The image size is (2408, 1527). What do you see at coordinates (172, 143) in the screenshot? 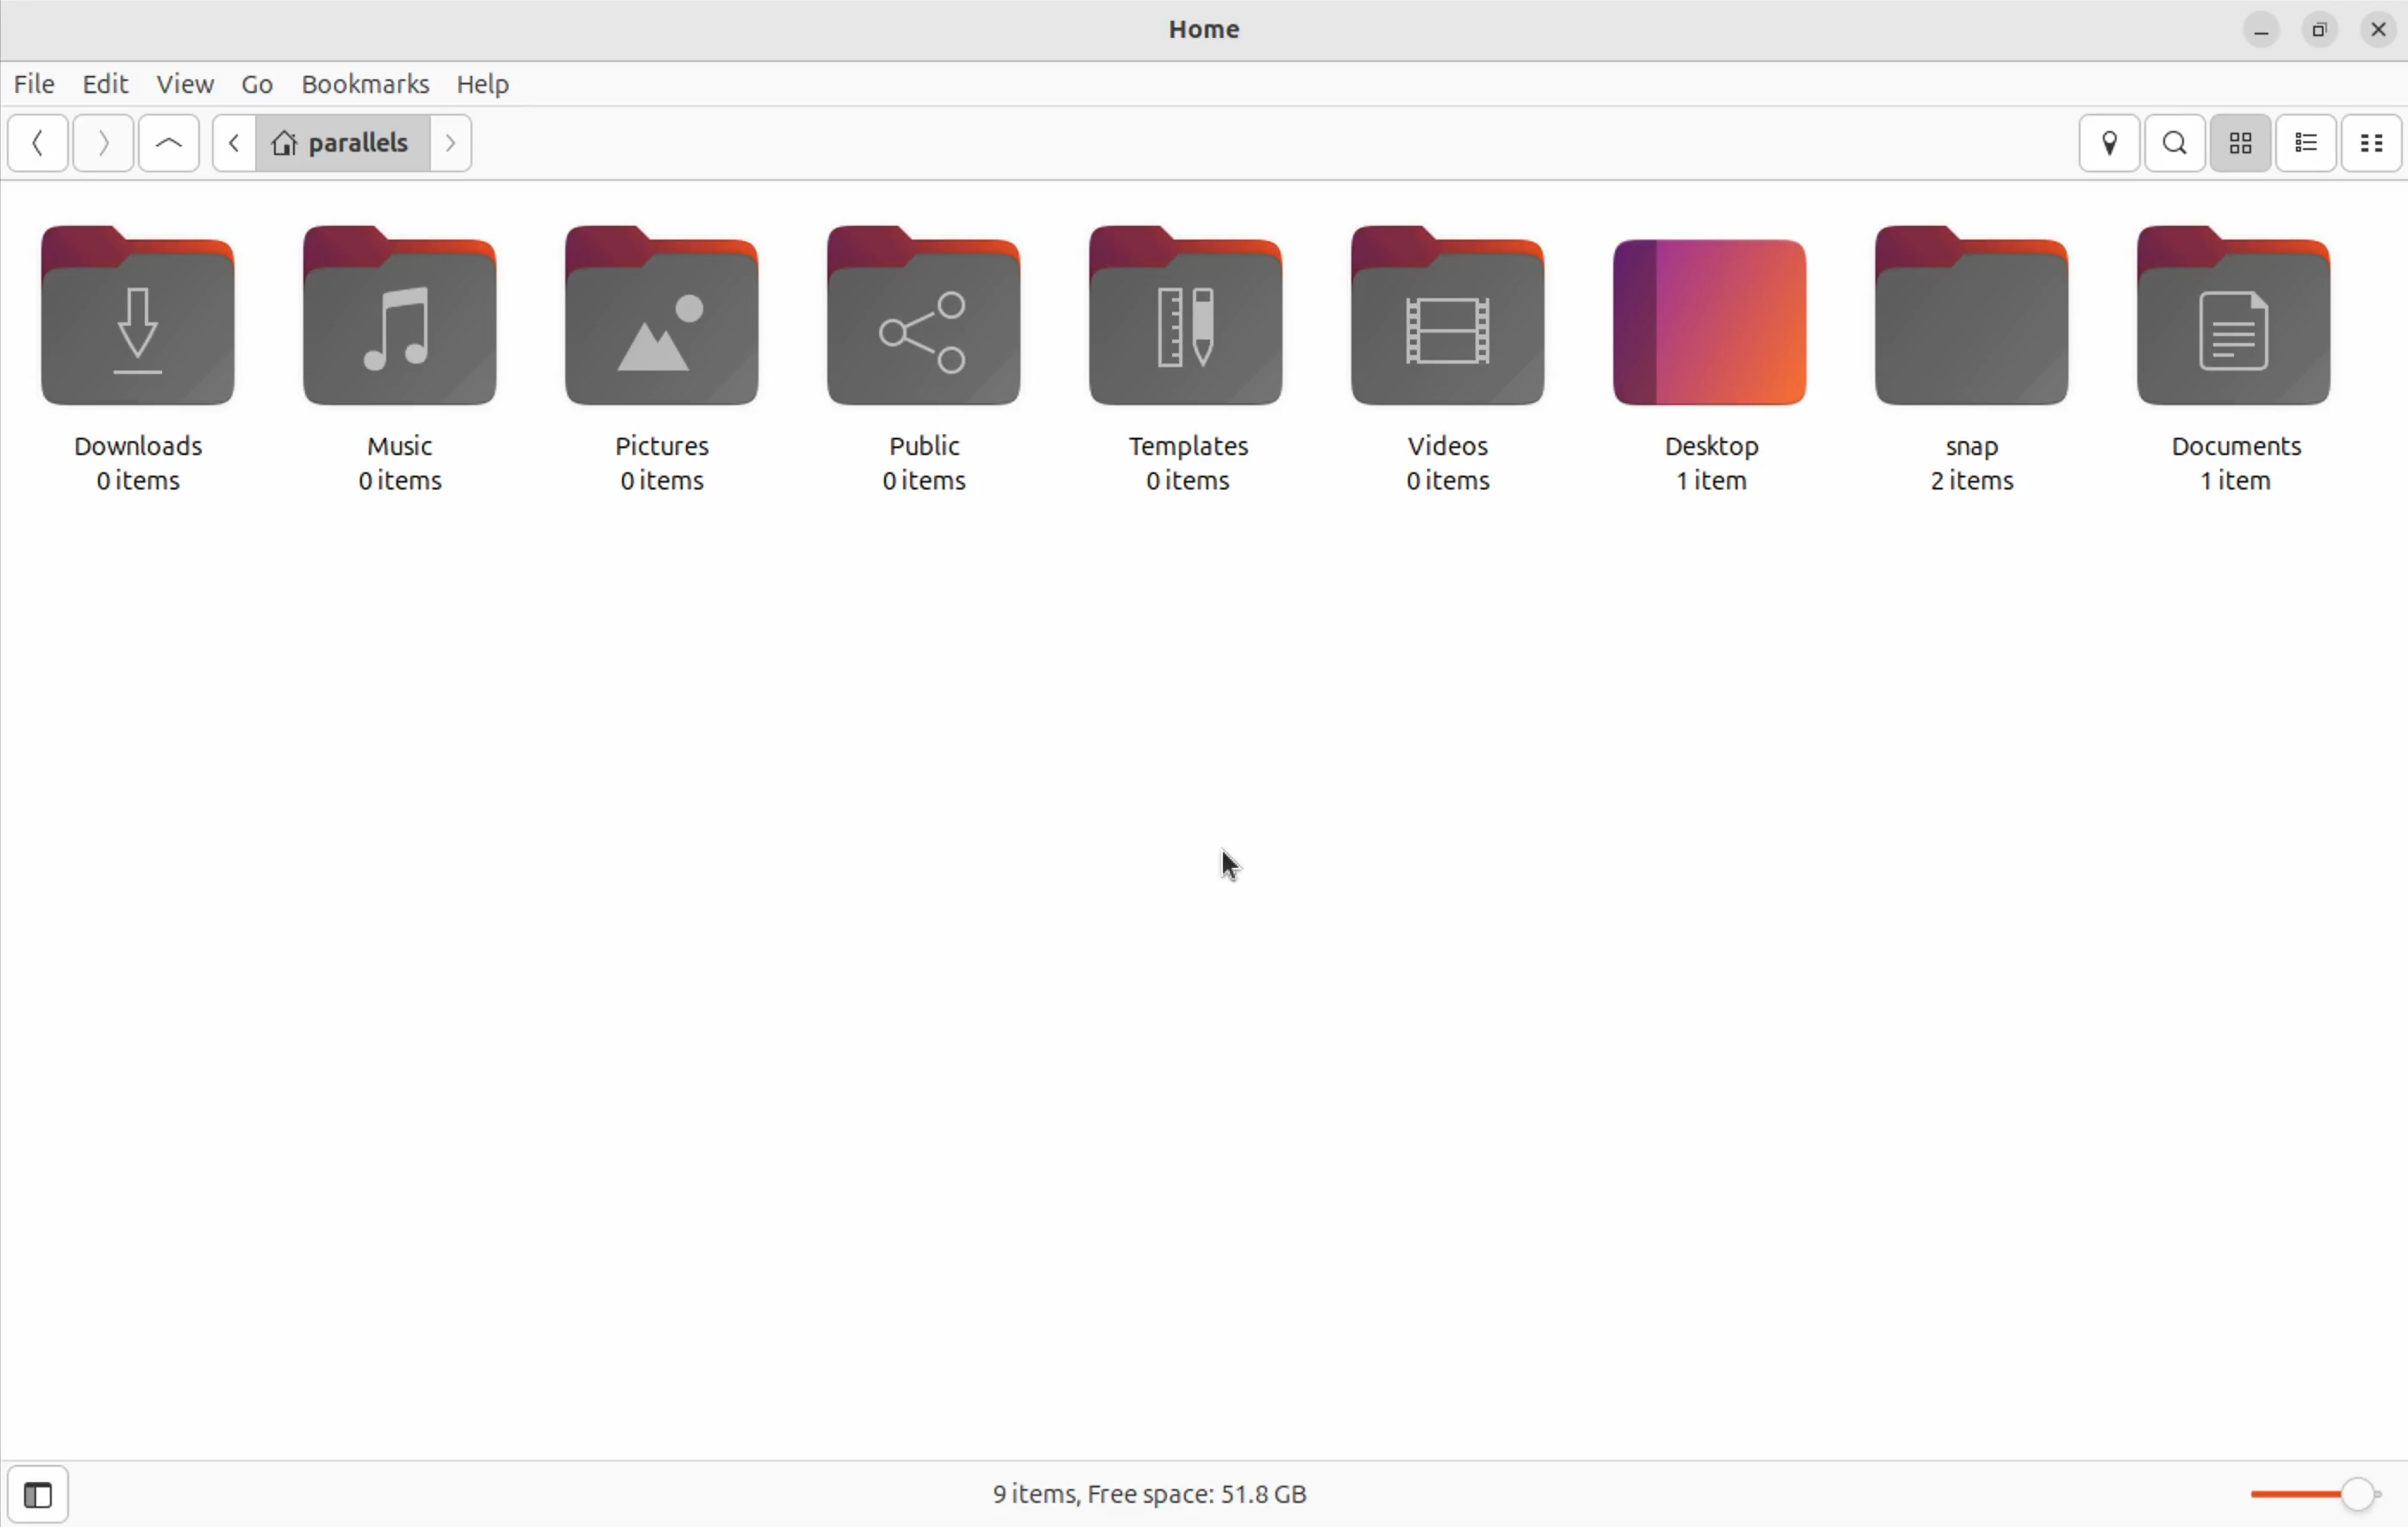
I see `Got to first` at bounding box center [172, 143].